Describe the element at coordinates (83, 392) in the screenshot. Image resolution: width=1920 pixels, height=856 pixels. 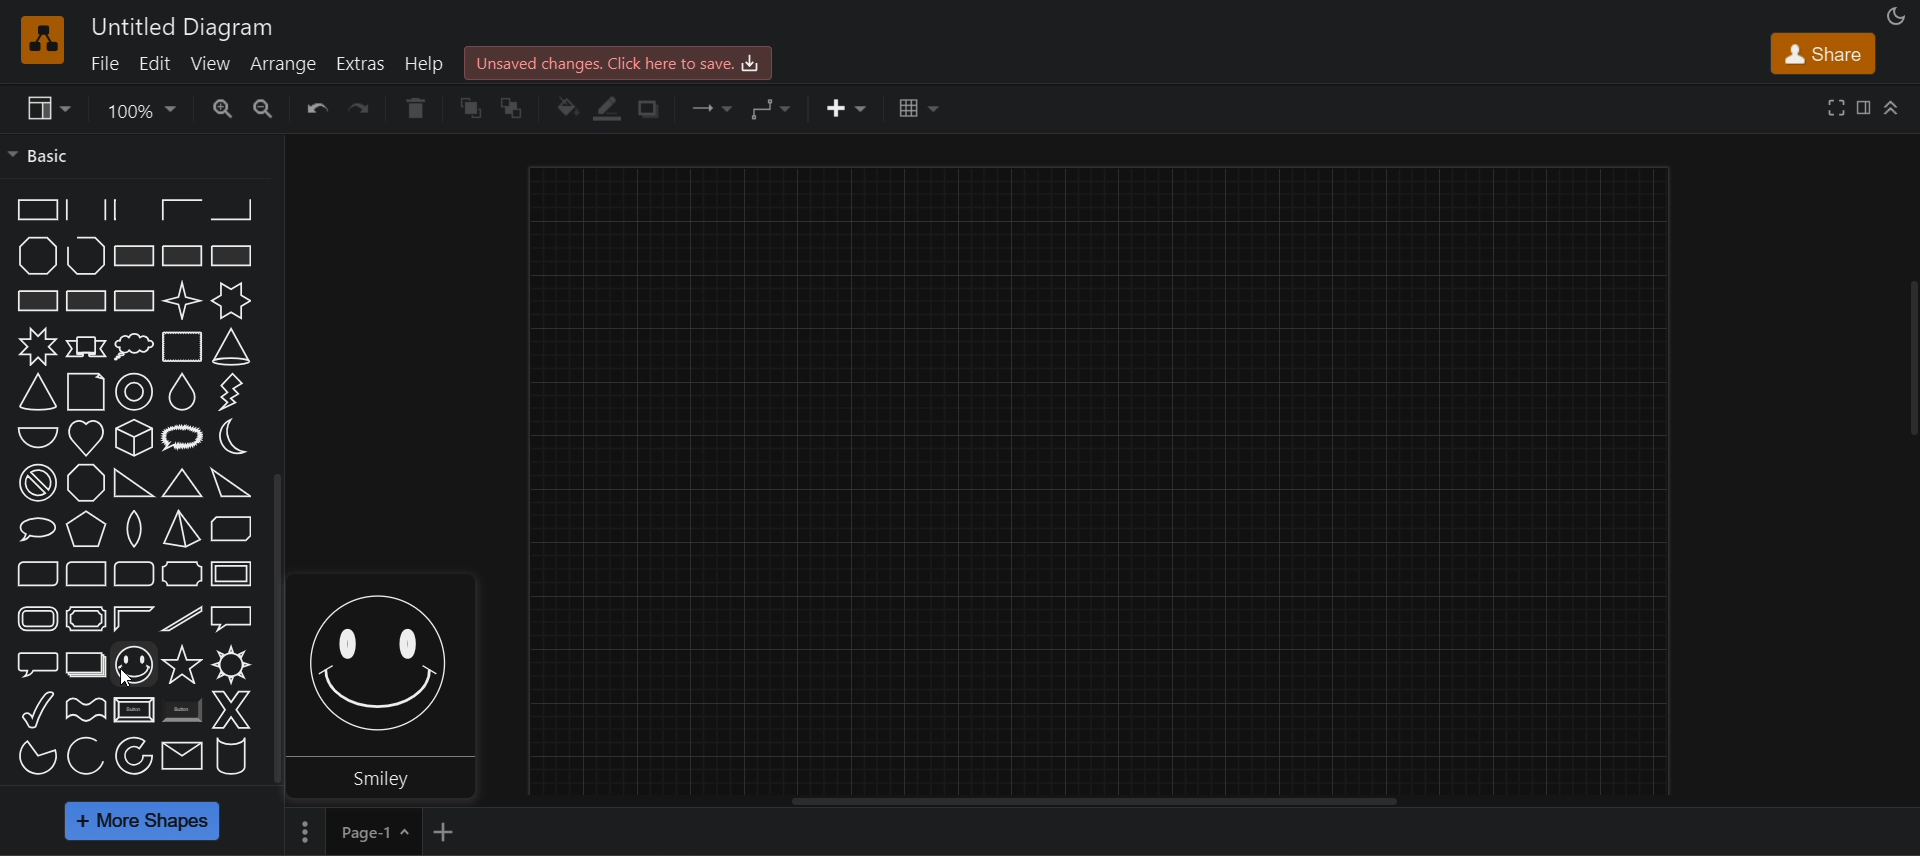
I see `document` at that location.